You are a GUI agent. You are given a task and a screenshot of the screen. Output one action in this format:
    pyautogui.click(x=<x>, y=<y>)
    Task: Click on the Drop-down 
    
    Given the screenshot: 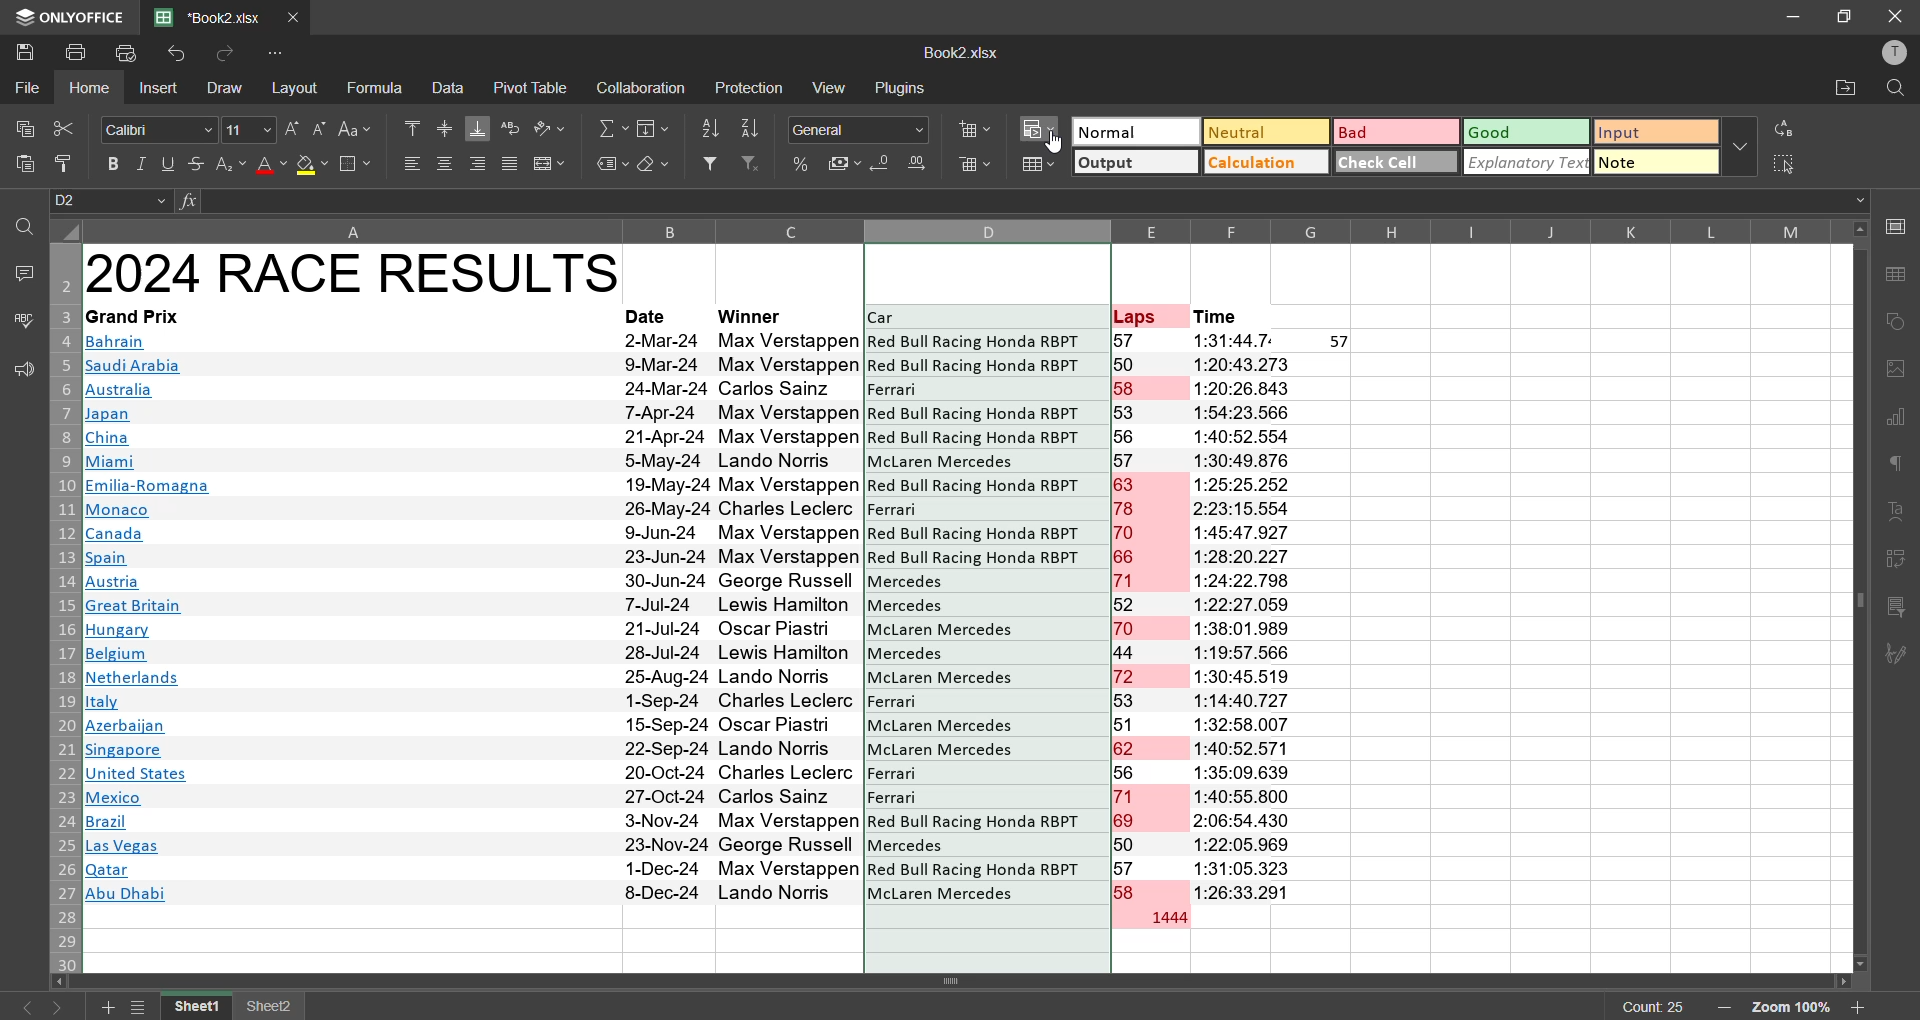 What is the action you would take?
    pyautogui.click(x=1863, y=201)
    